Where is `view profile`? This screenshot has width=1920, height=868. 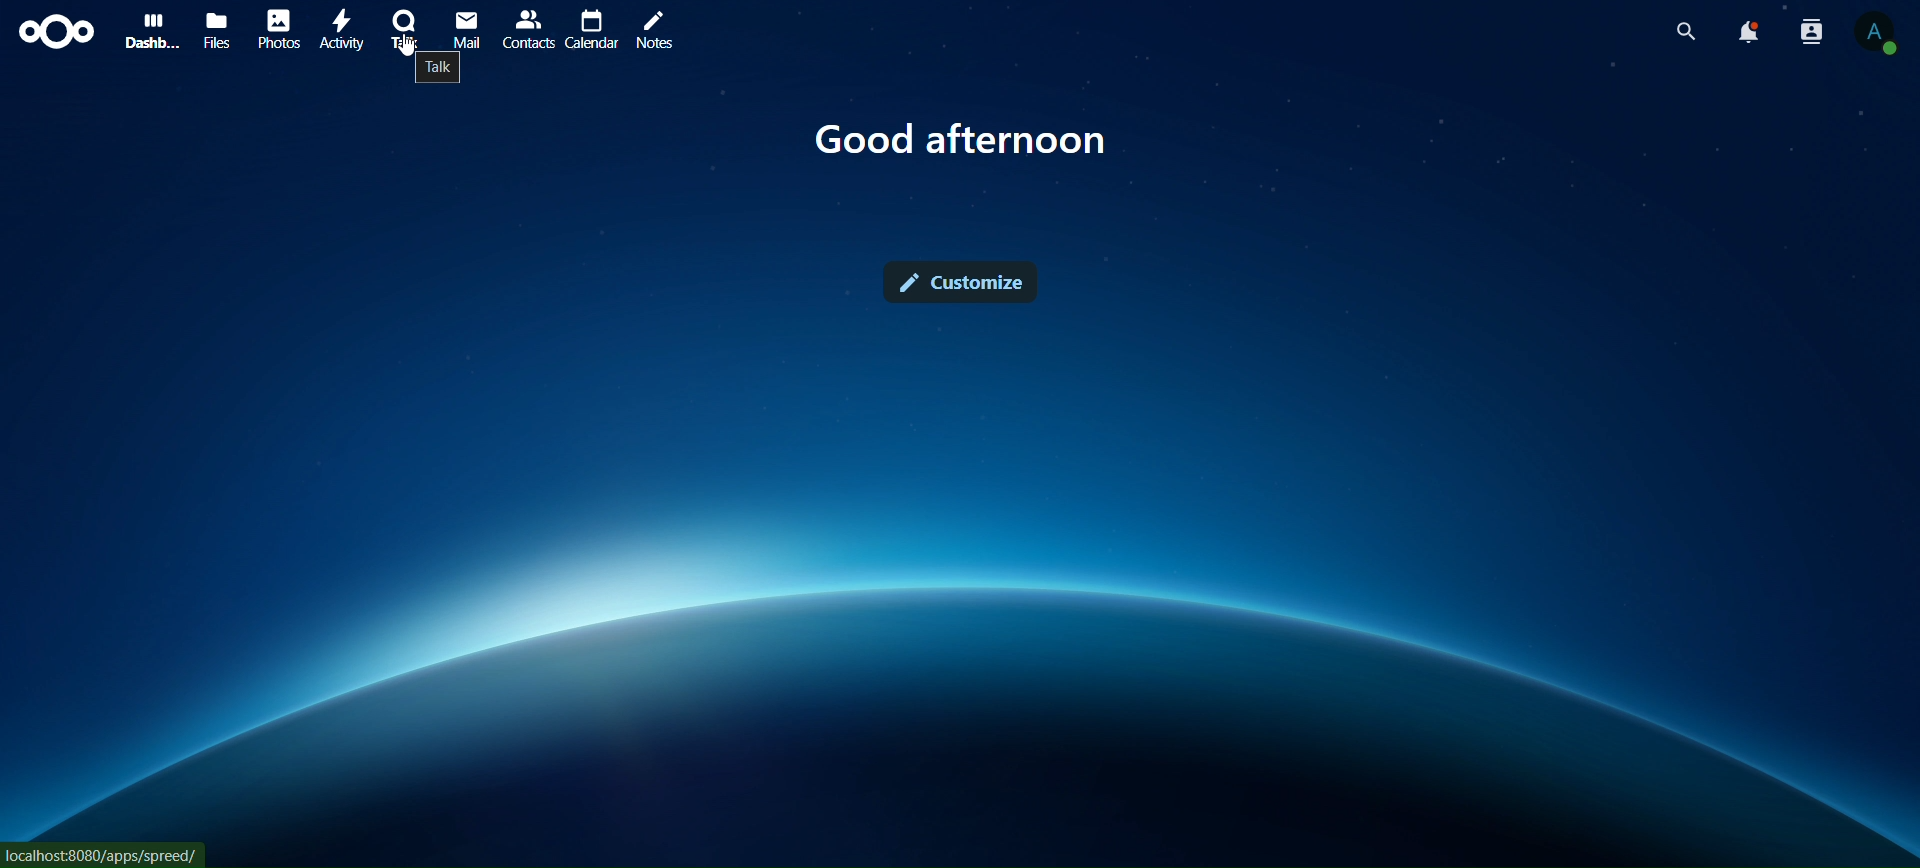
view profile is located at coordinates (1874, 34).